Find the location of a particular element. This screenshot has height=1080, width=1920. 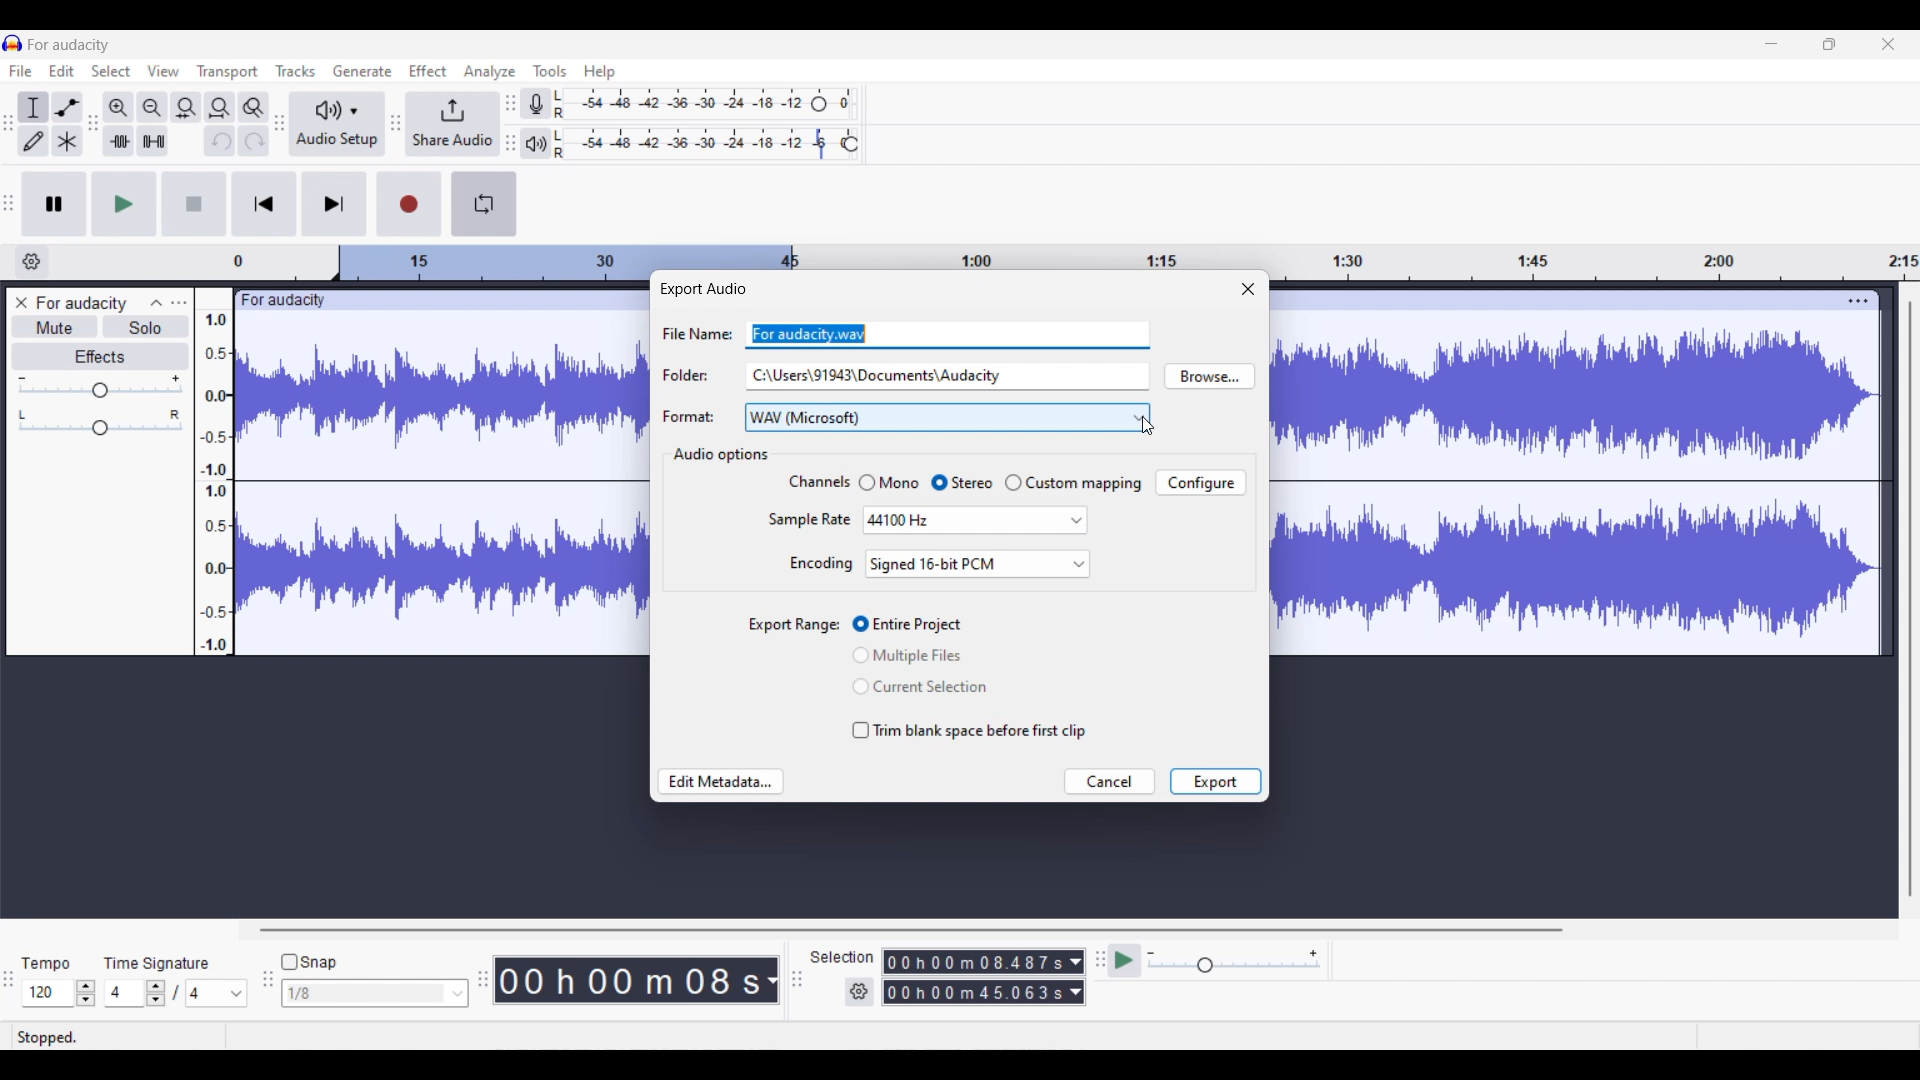

Snap options is located at coordinates (375, 993).